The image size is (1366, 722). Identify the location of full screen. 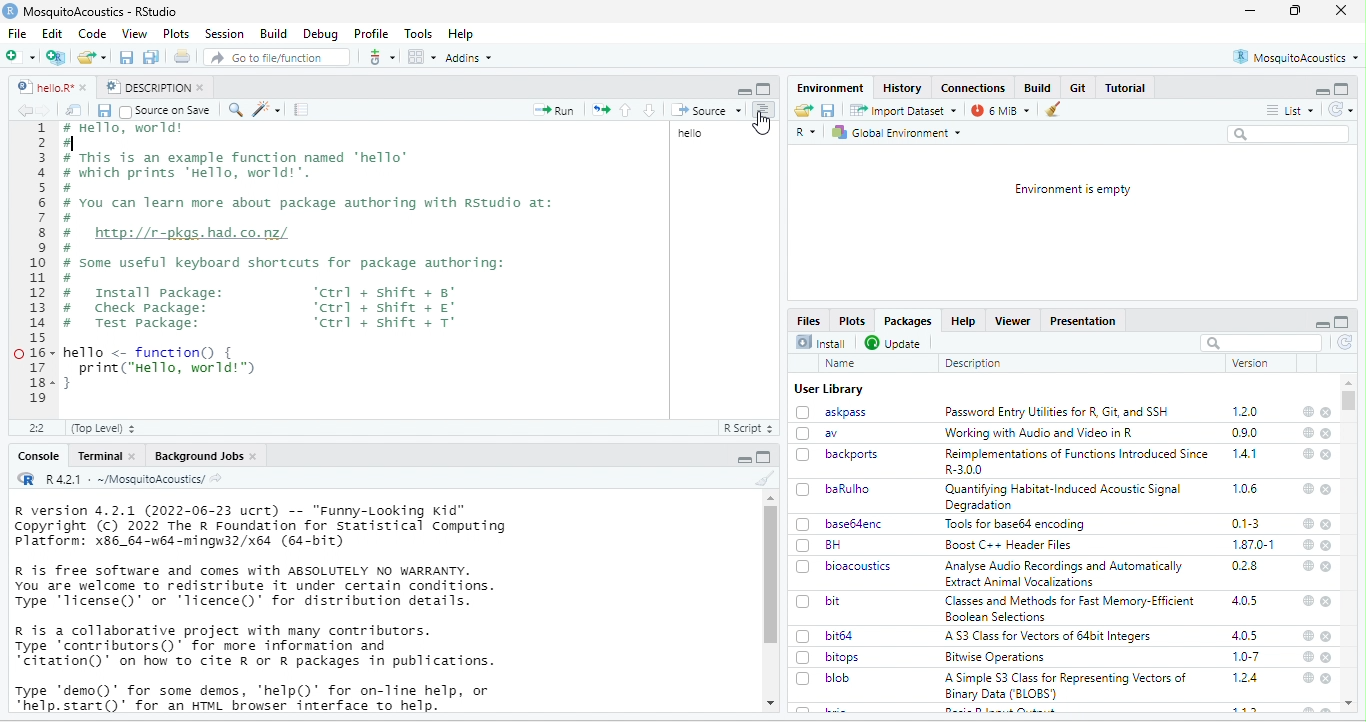
(765, 457).